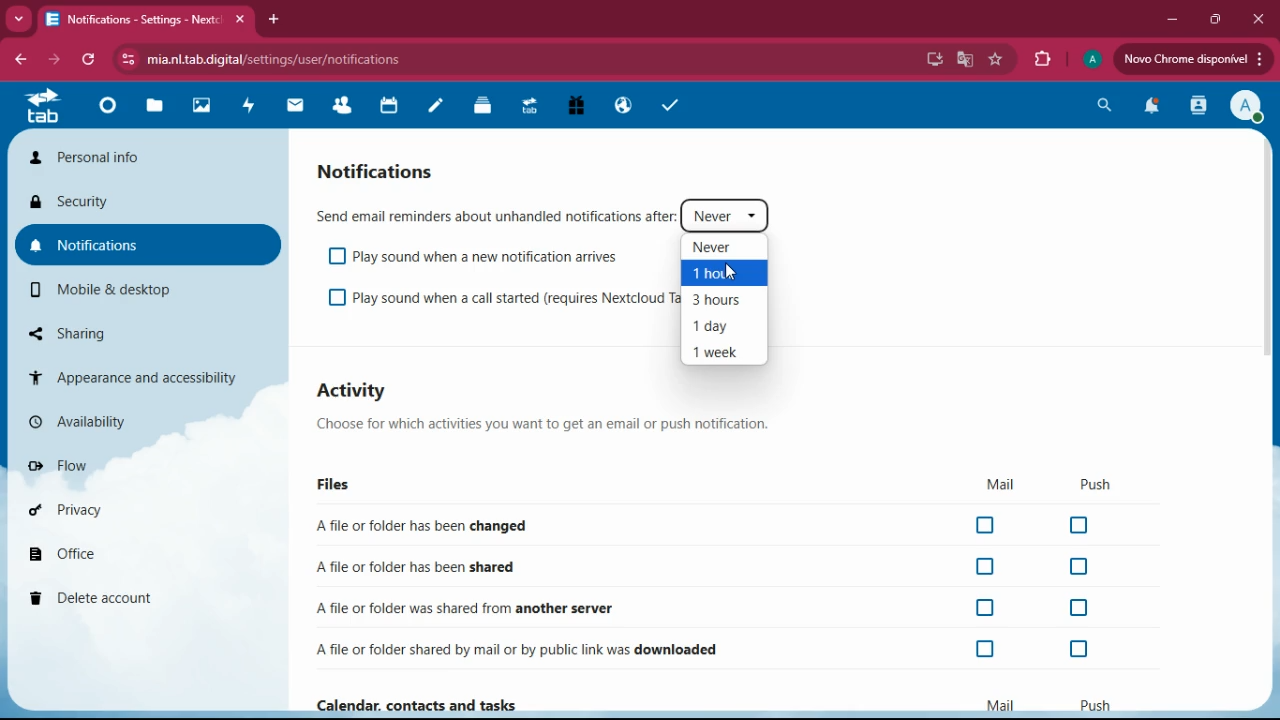 The width and height of the screenshot is (1280, 720). What do you see at coordinates (124, 557) in the screenshot?
I see `office` at bounding box center [124, 557].